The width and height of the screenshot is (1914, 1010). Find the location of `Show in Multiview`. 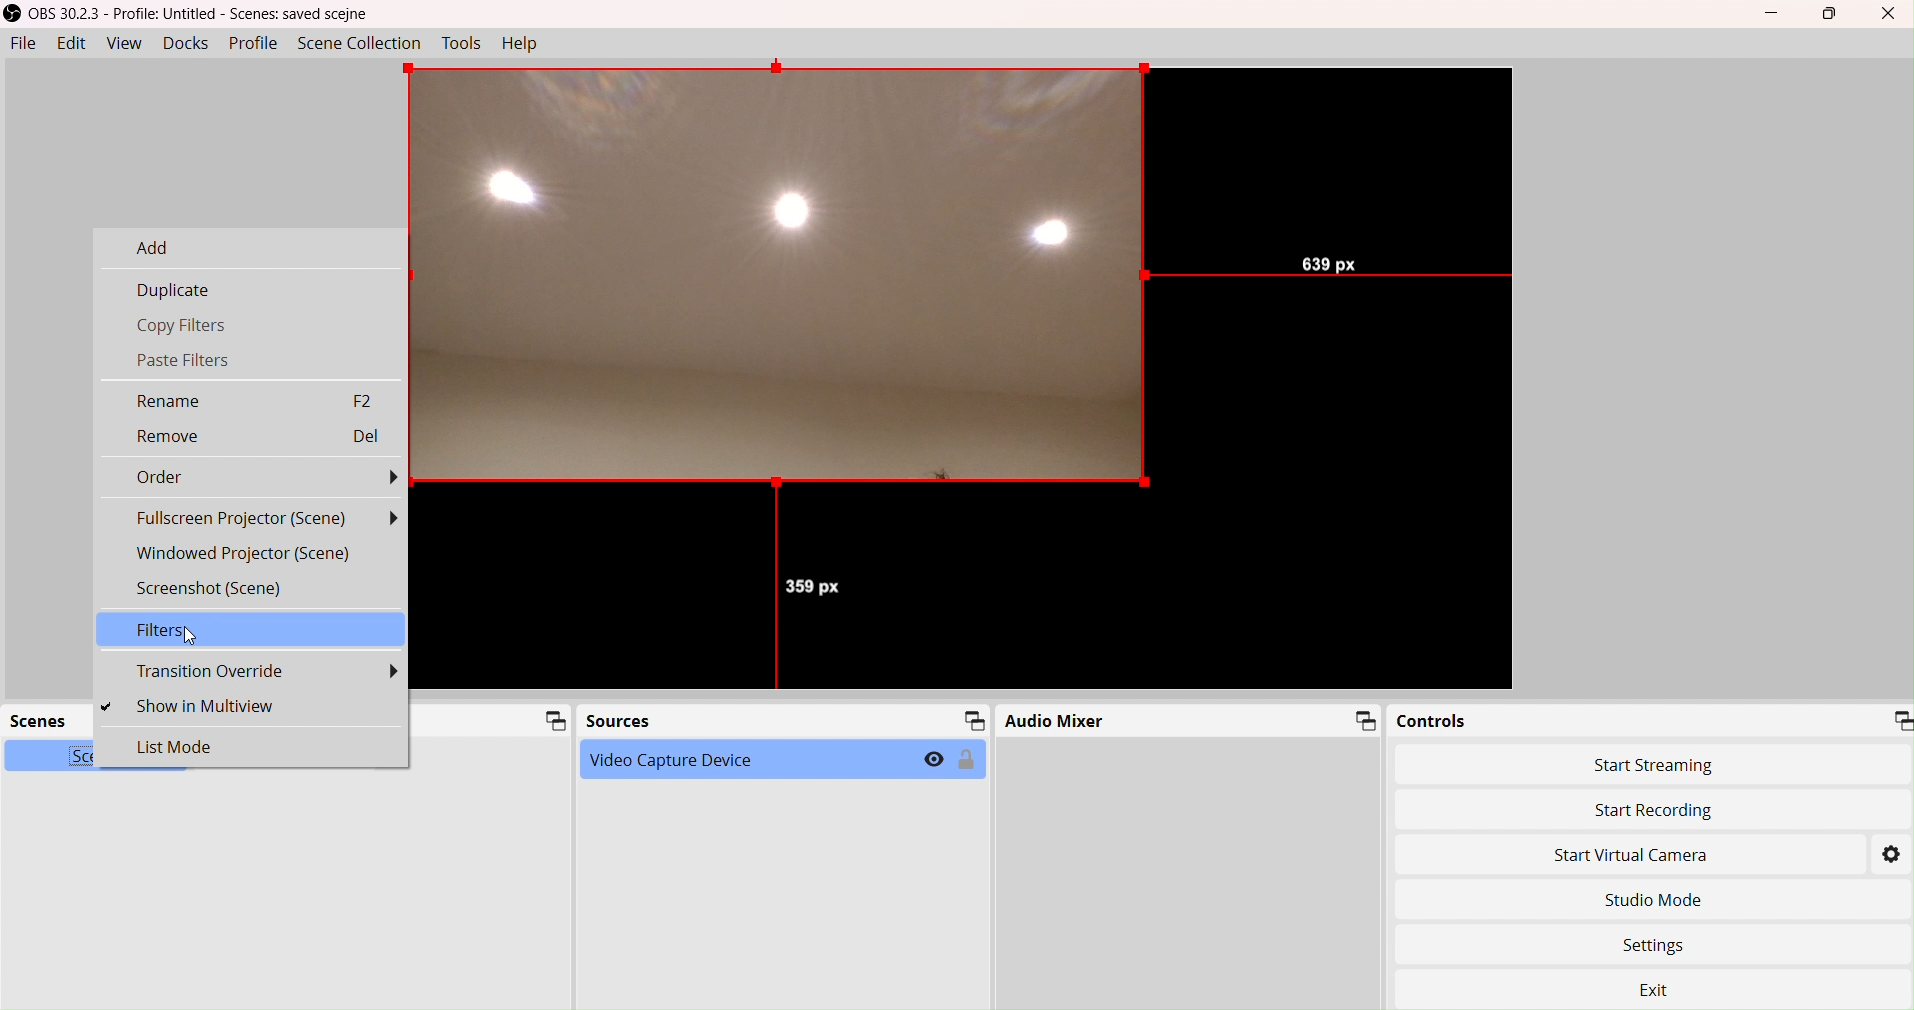

Show in Multiview is located at coordinates (208, 709).